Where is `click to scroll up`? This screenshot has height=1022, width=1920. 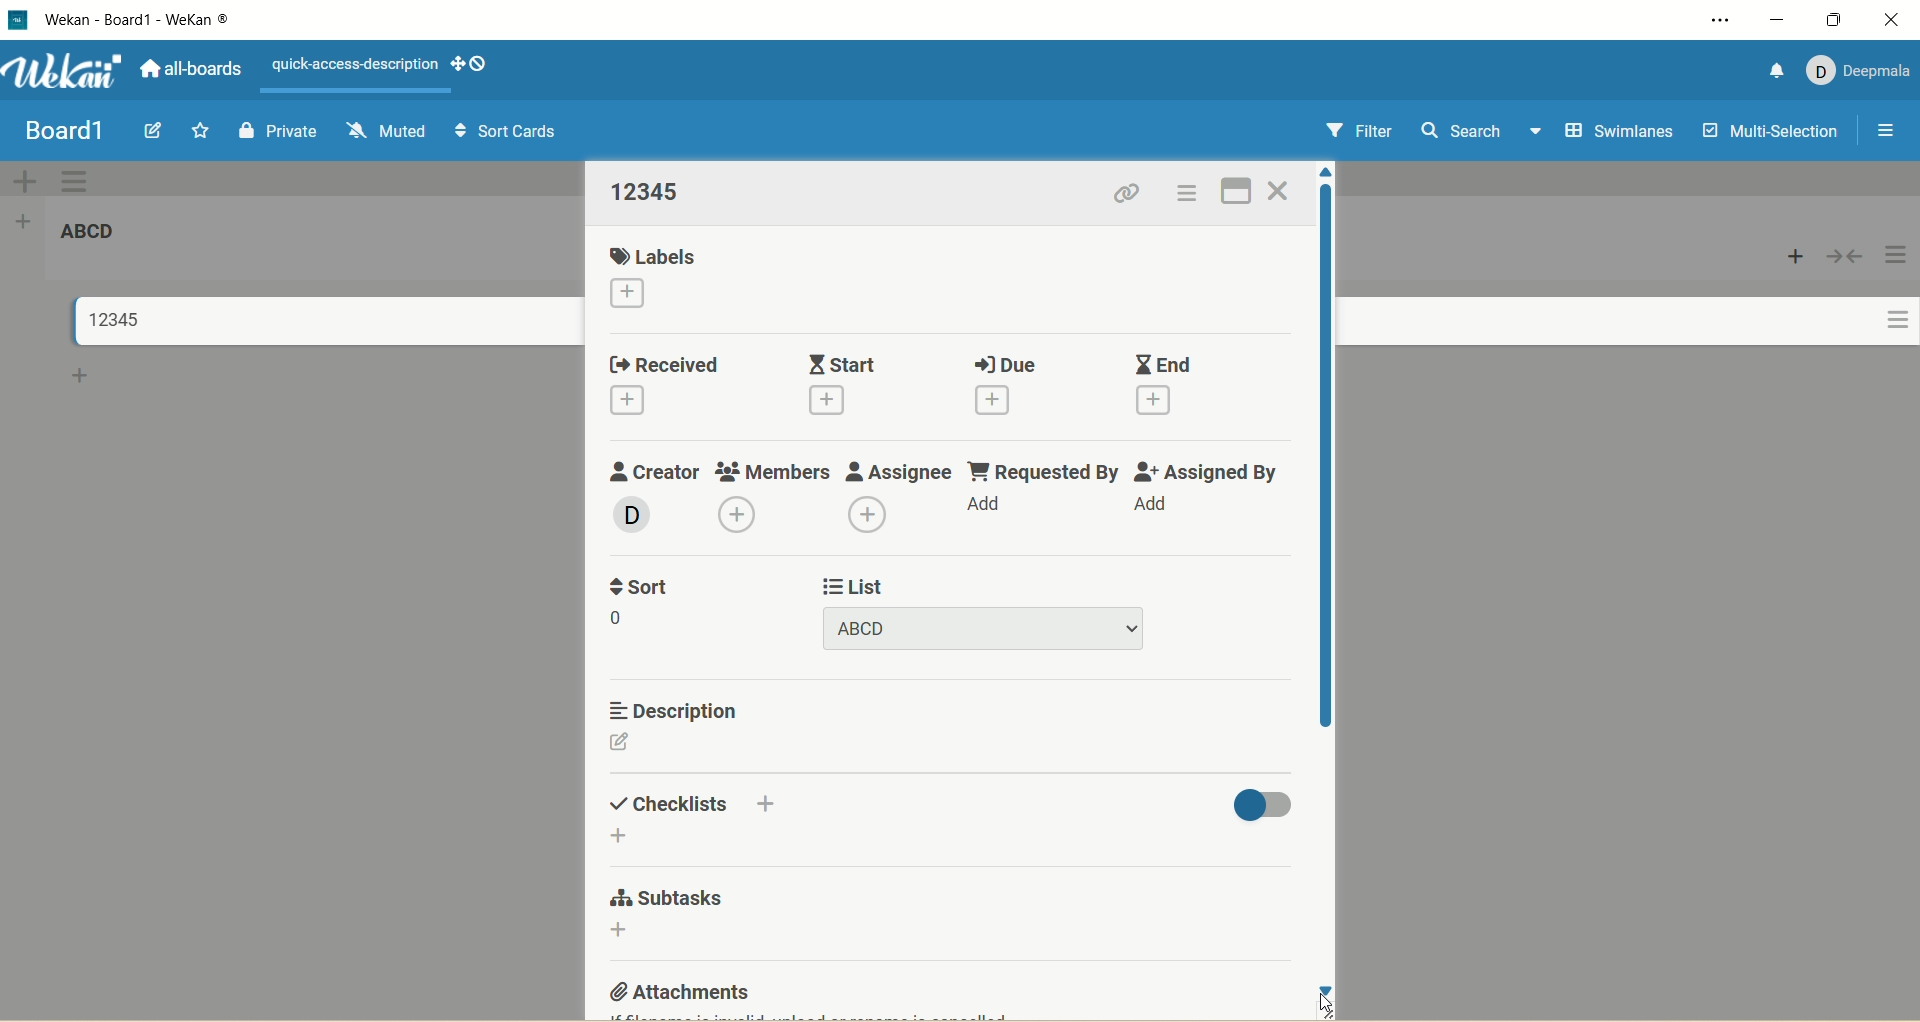 click to scroll up is located at coordinates (1330, 177).